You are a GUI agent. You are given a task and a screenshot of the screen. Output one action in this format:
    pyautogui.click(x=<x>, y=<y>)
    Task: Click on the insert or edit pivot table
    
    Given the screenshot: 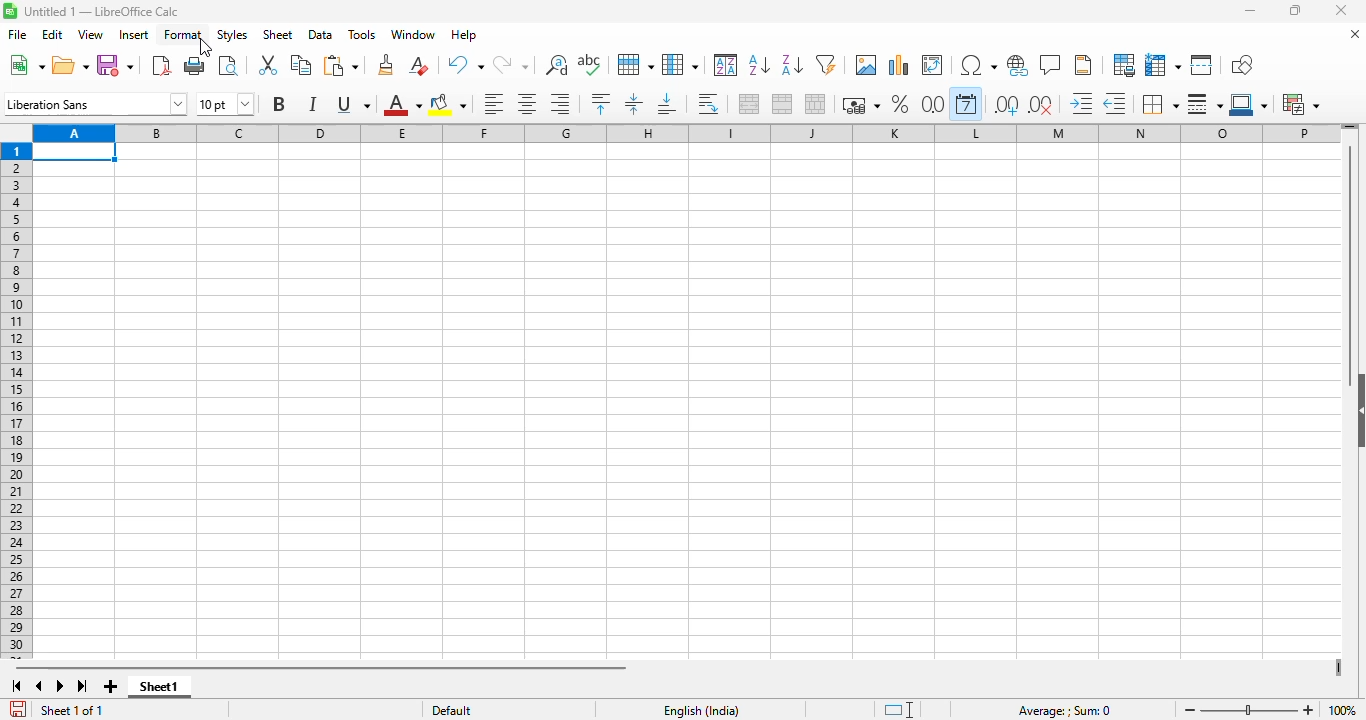 What is the action you would take?
    pyautogui.click(x=934, y=65)
    